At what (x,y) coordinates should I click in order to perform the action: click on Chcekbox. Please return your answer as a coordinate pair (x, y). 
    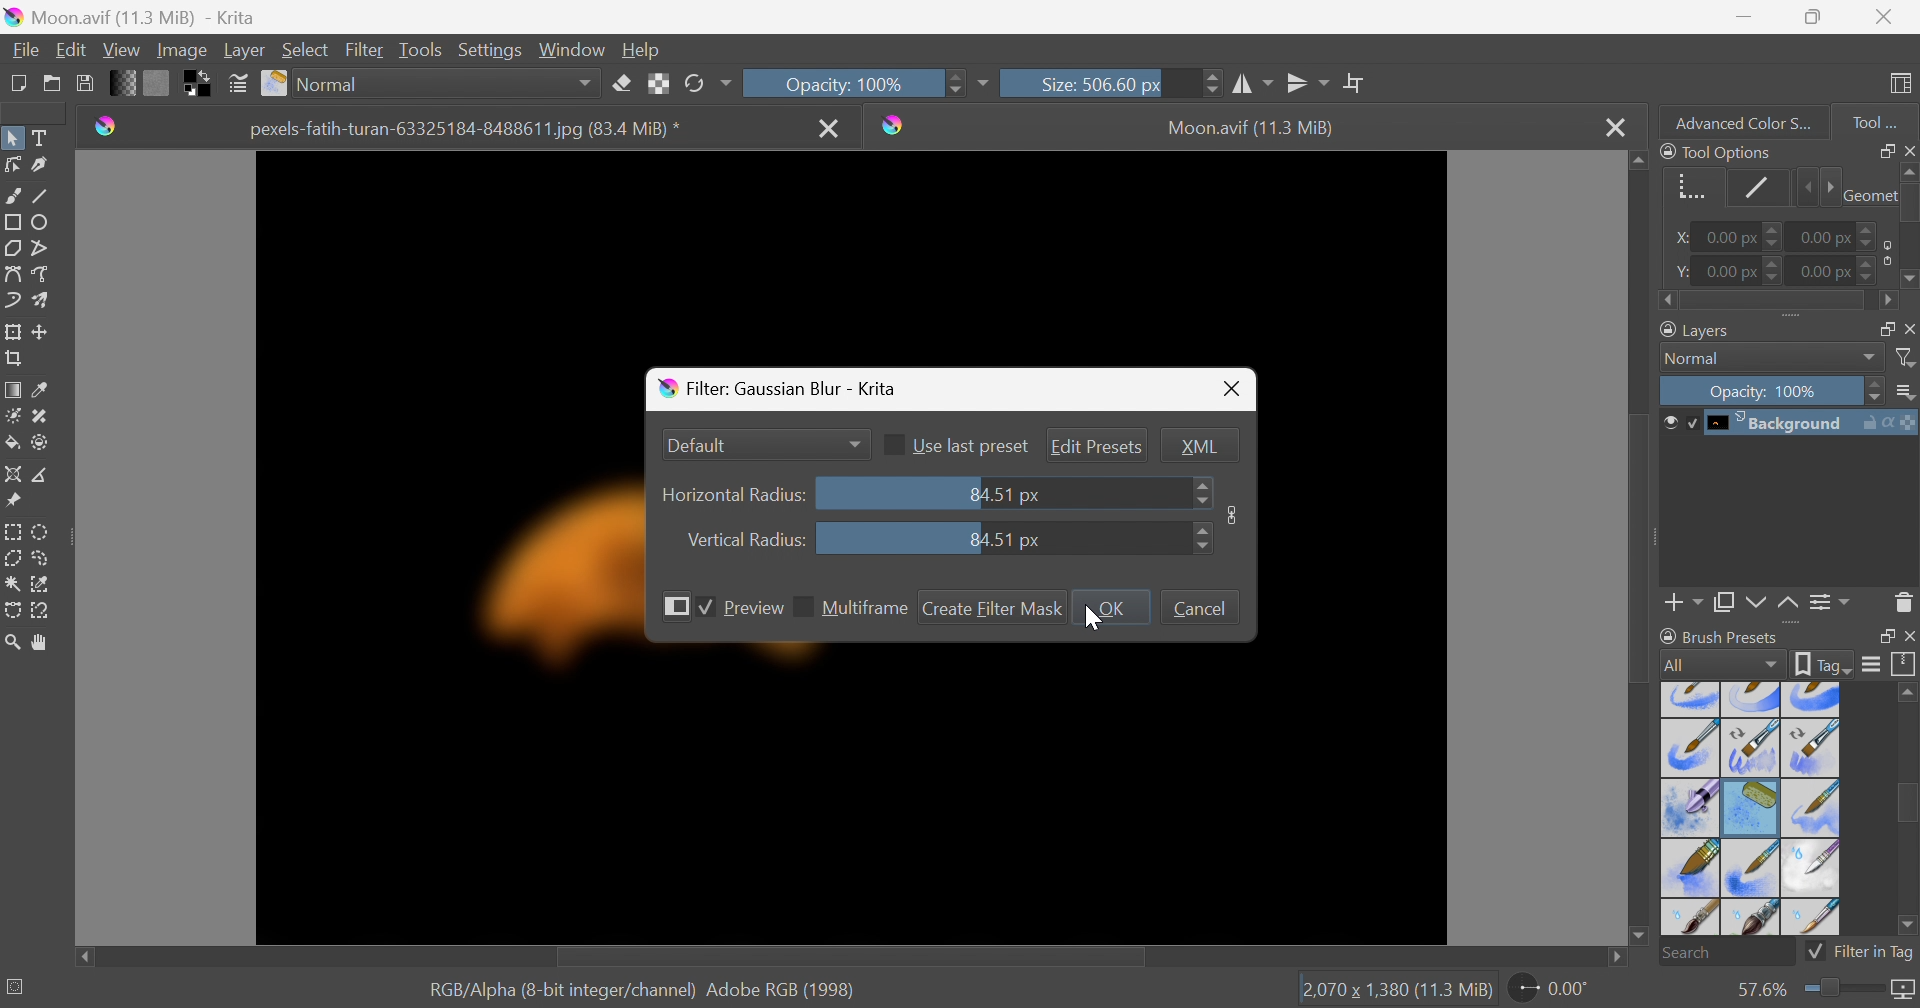
    Looking at the image, I should click on (803, 606).